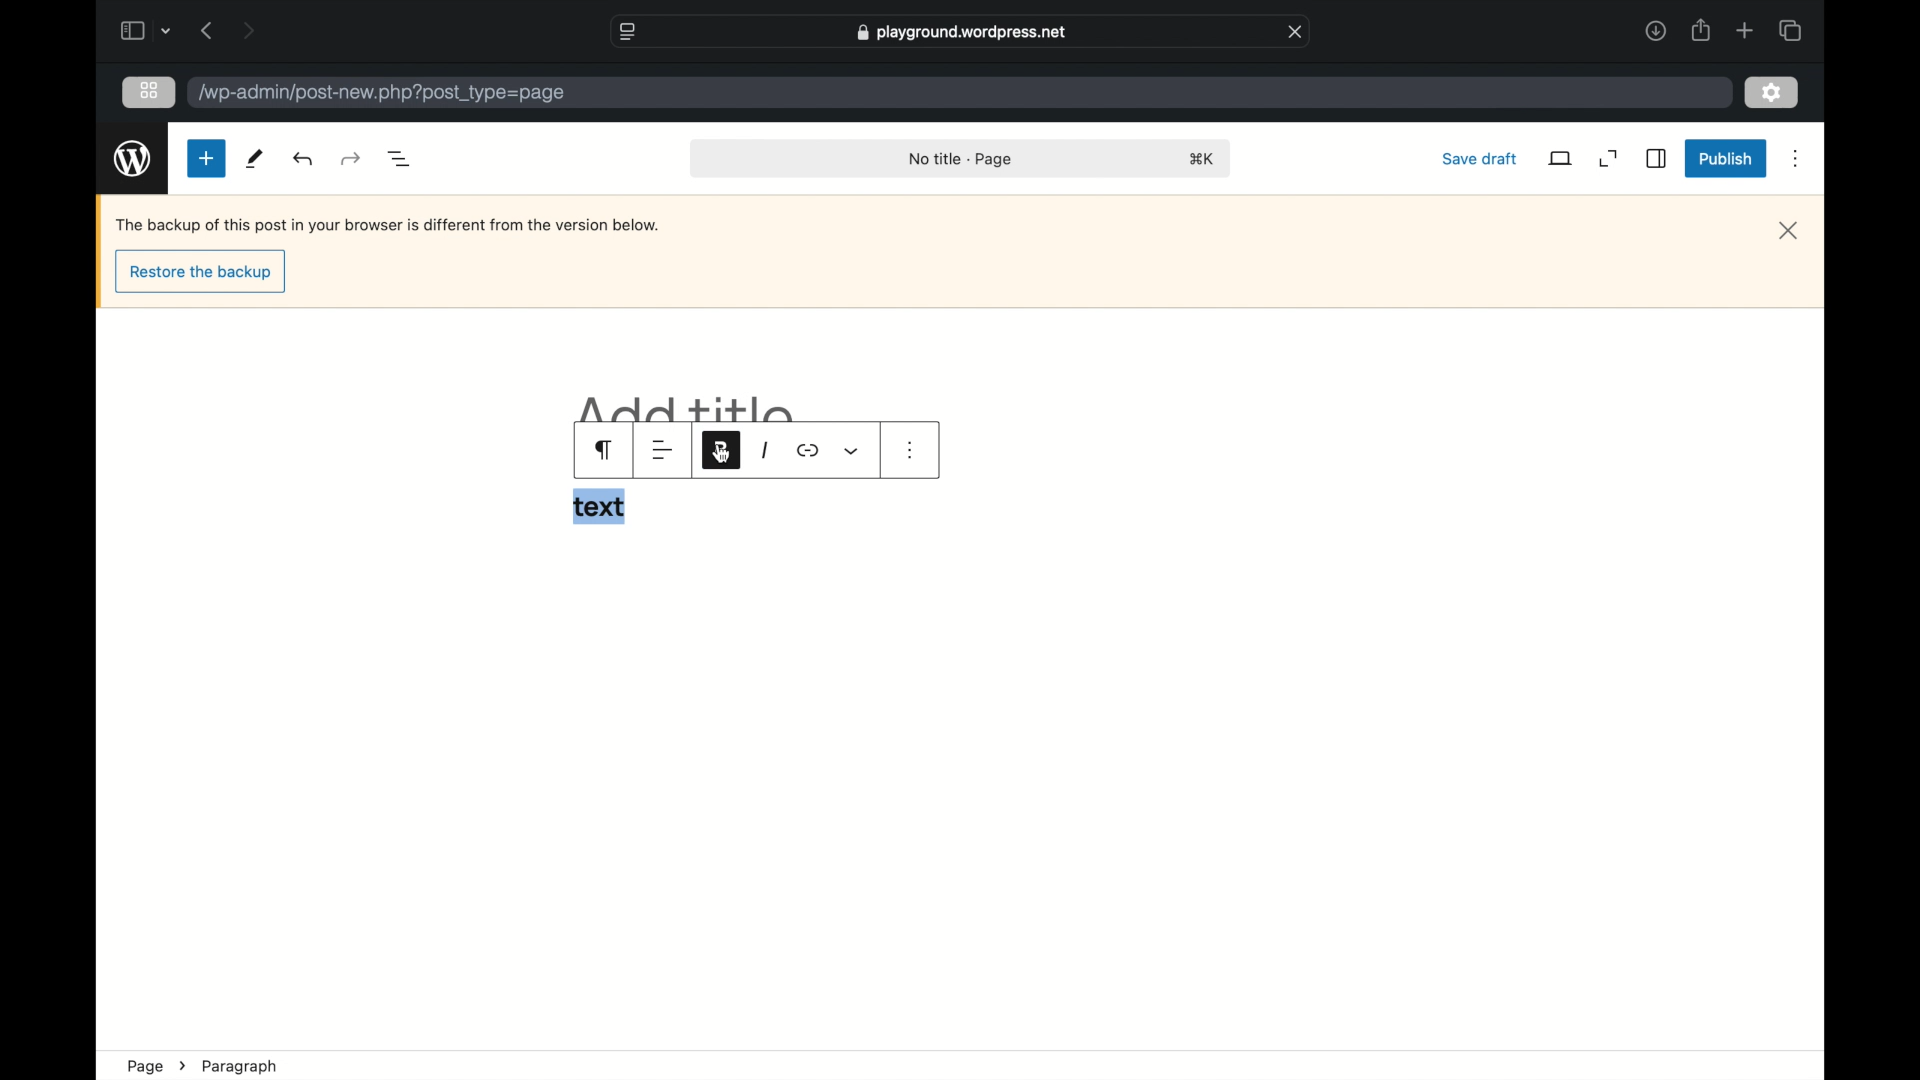  I want to click on italic, so click(763, 451).